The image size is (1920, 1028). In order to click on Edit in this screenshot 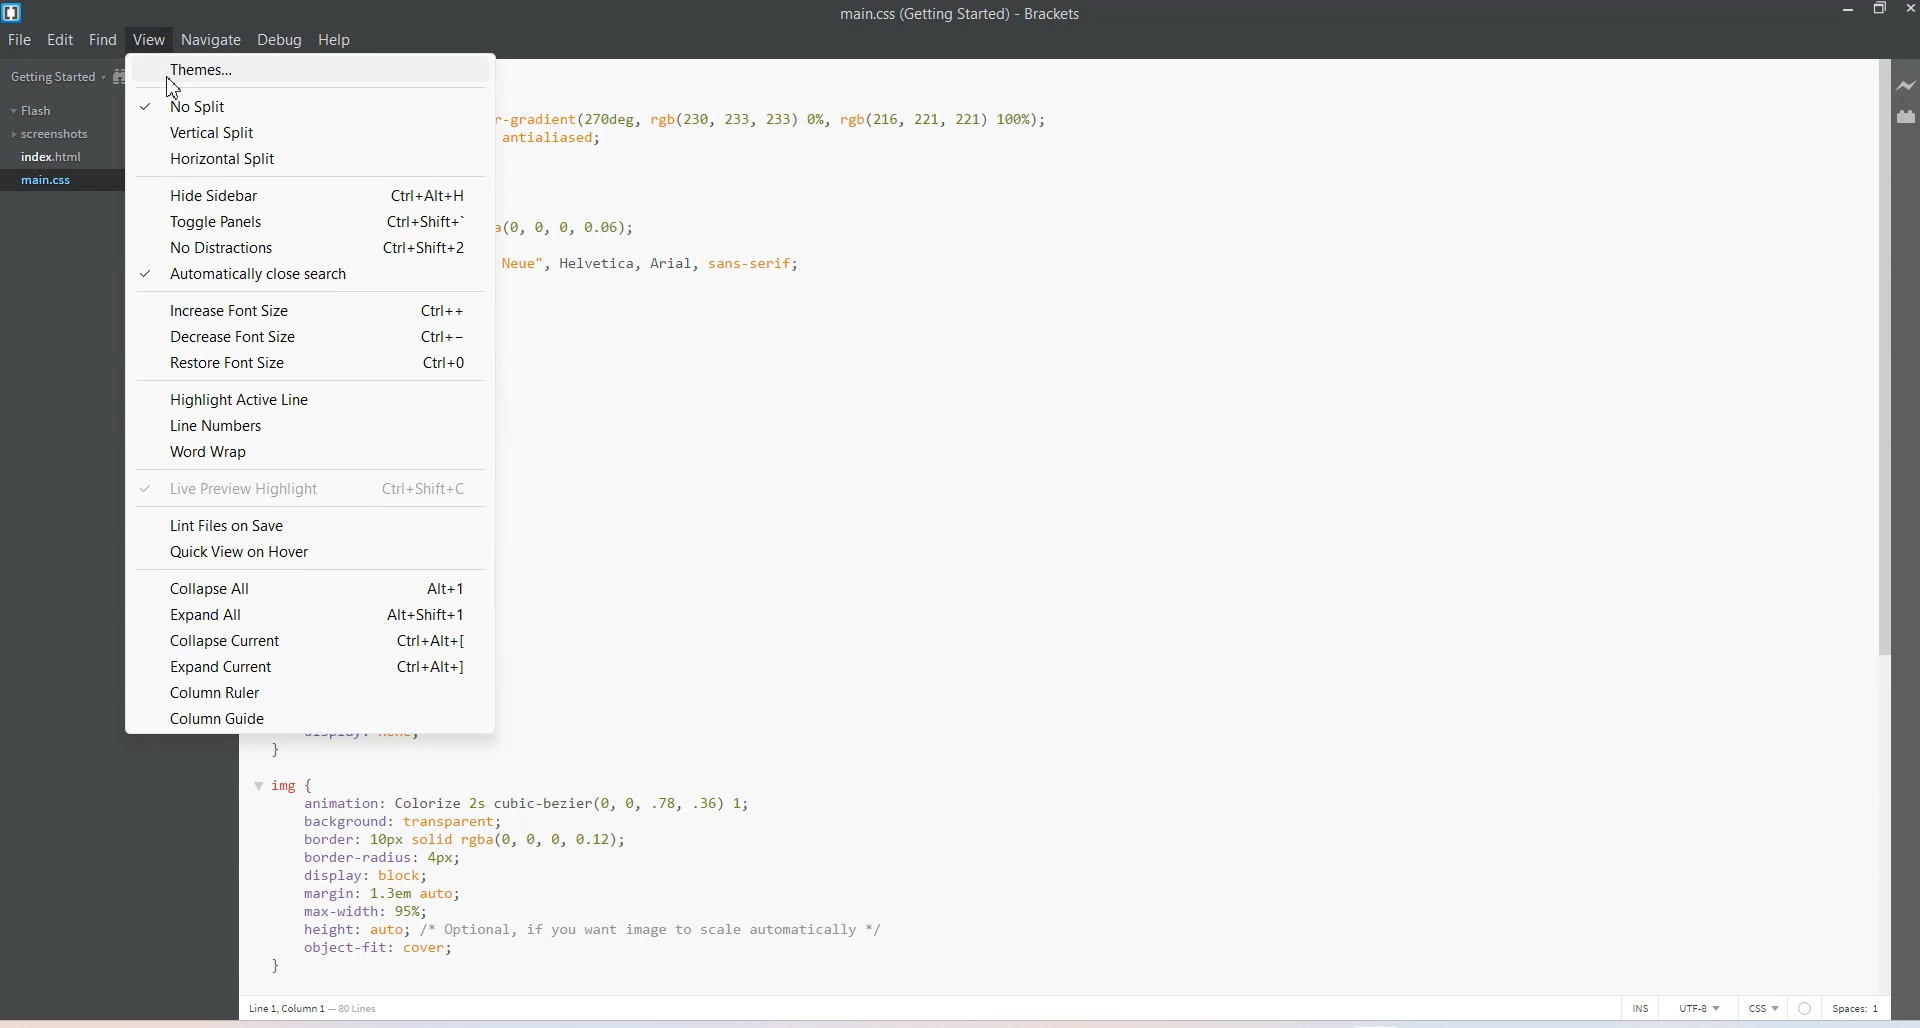, I will do `click(62, 39)`.